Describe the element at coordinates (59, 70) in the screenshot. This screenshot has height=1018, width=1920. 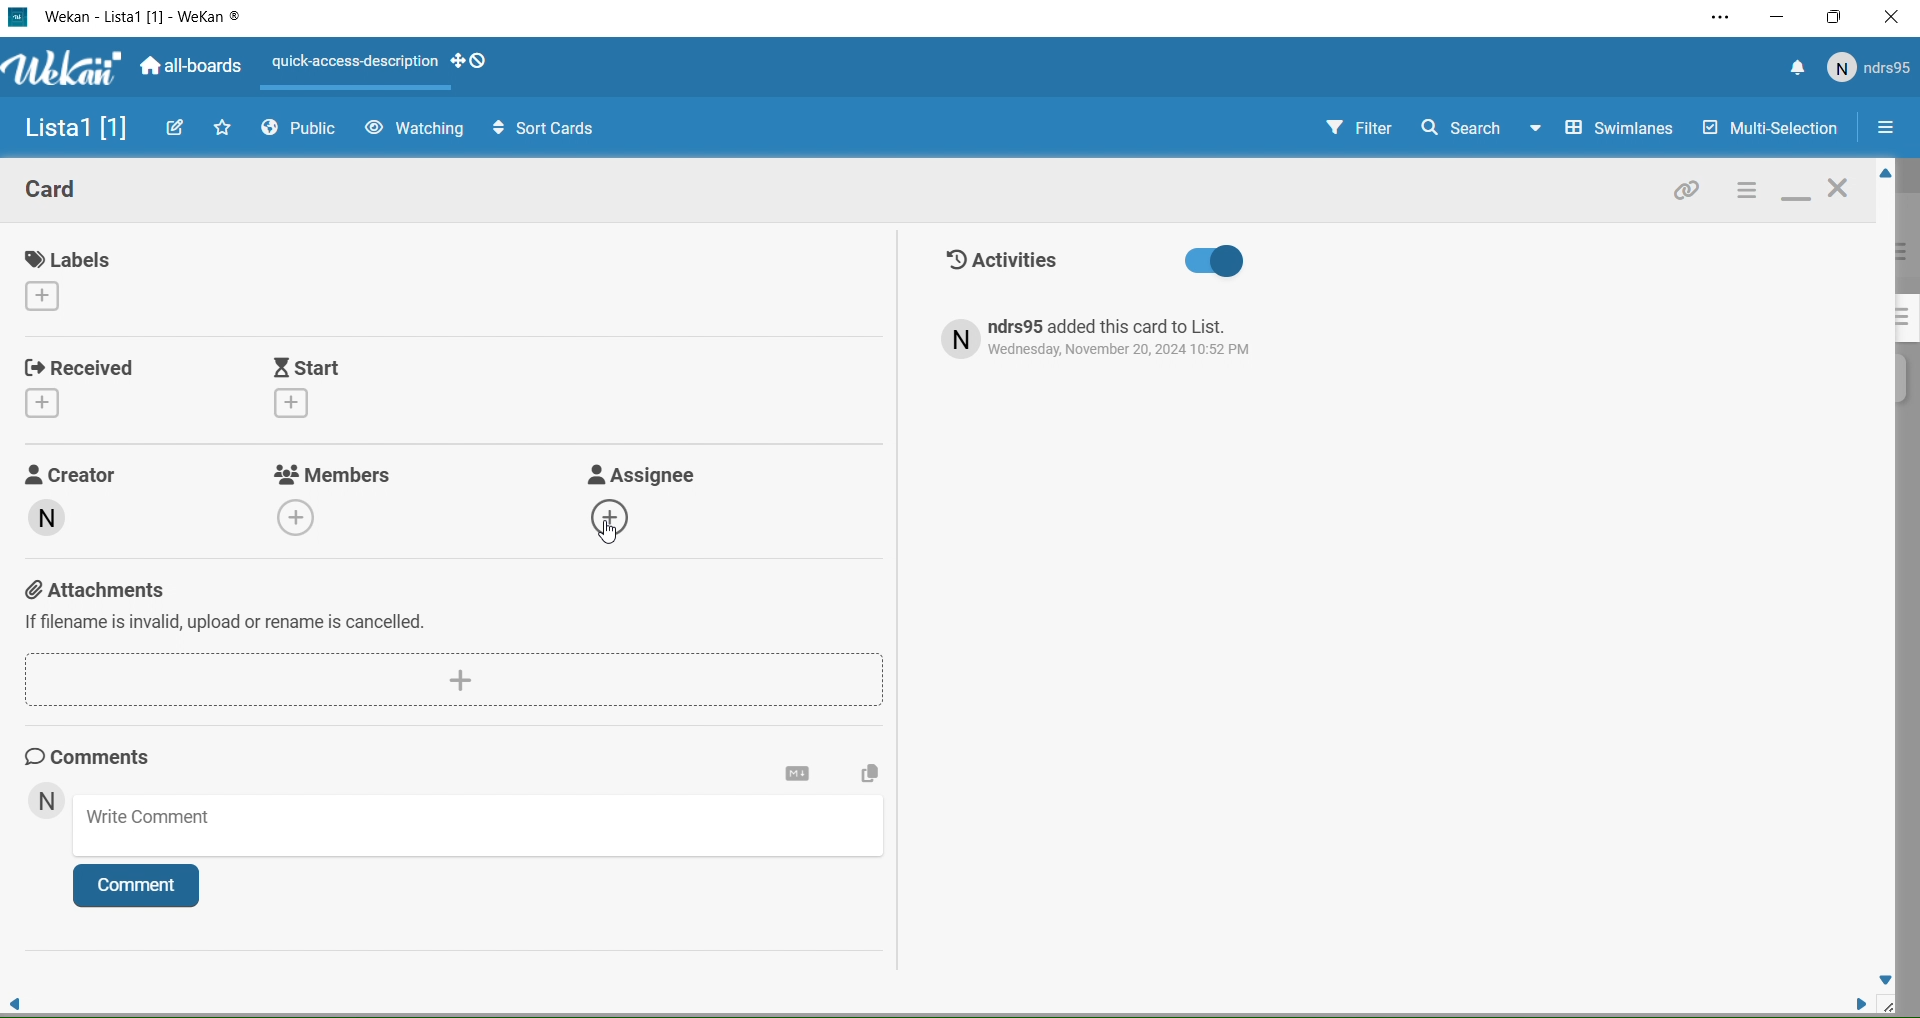
I see `Wekan logo` at that location.